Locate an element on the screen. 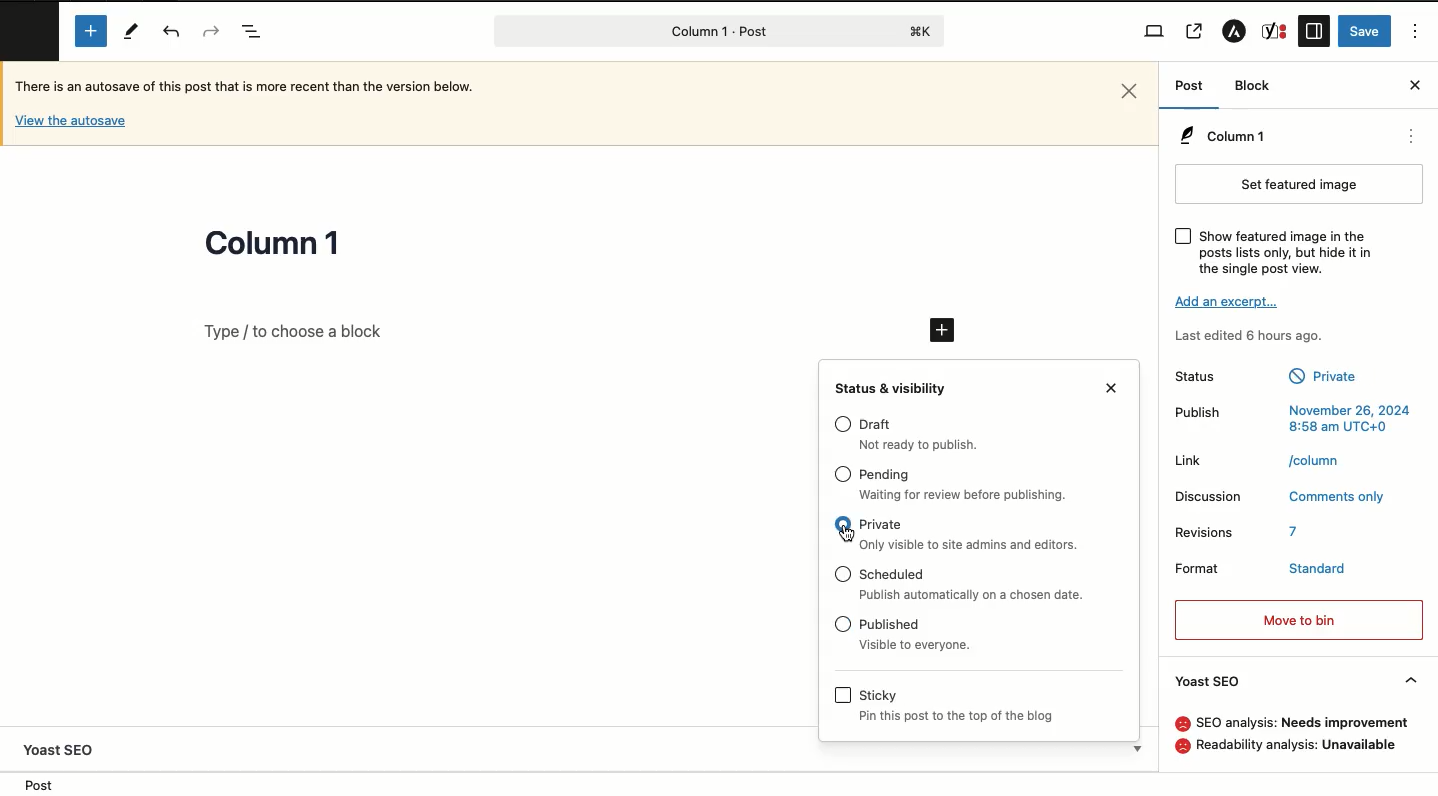 This screenshot has width=1438, height=796. cursor is located at coordinates (852, 536).